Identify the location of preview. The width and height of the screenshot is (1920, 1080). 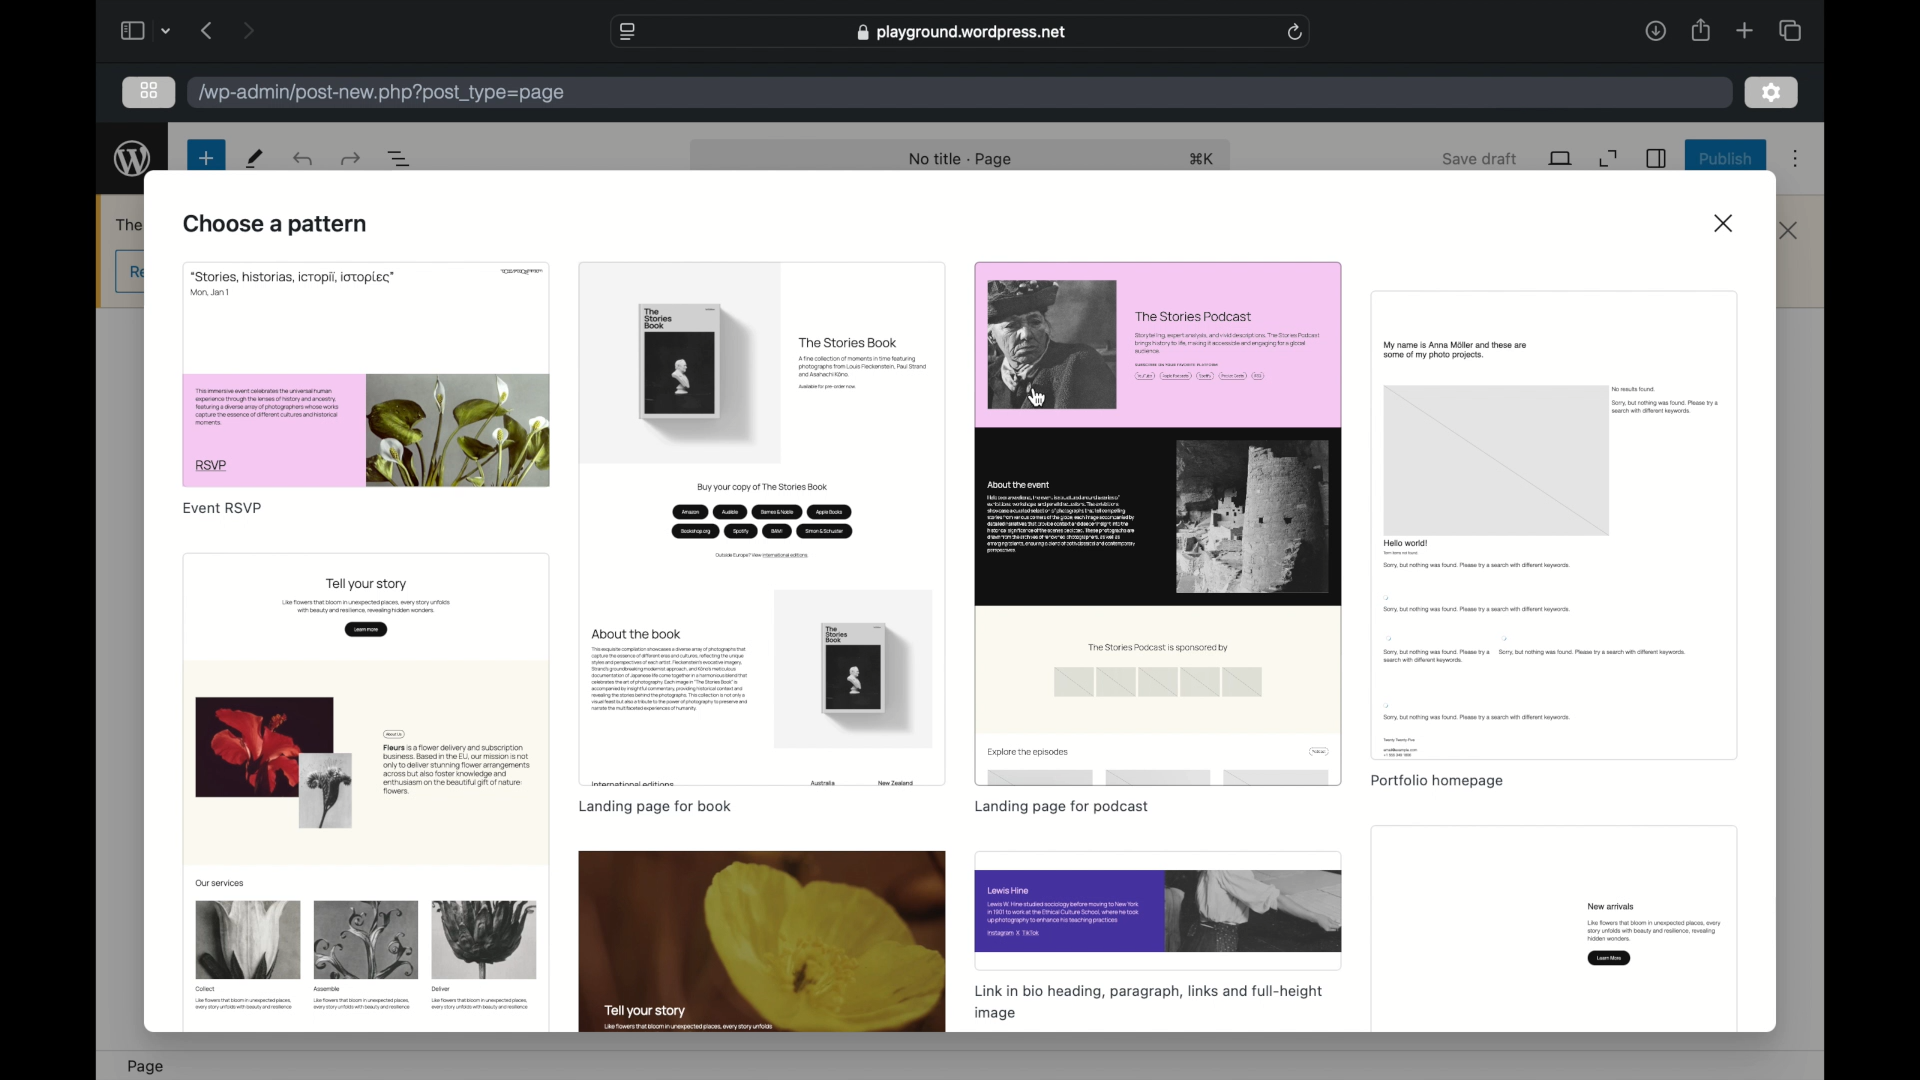
(366, 795).